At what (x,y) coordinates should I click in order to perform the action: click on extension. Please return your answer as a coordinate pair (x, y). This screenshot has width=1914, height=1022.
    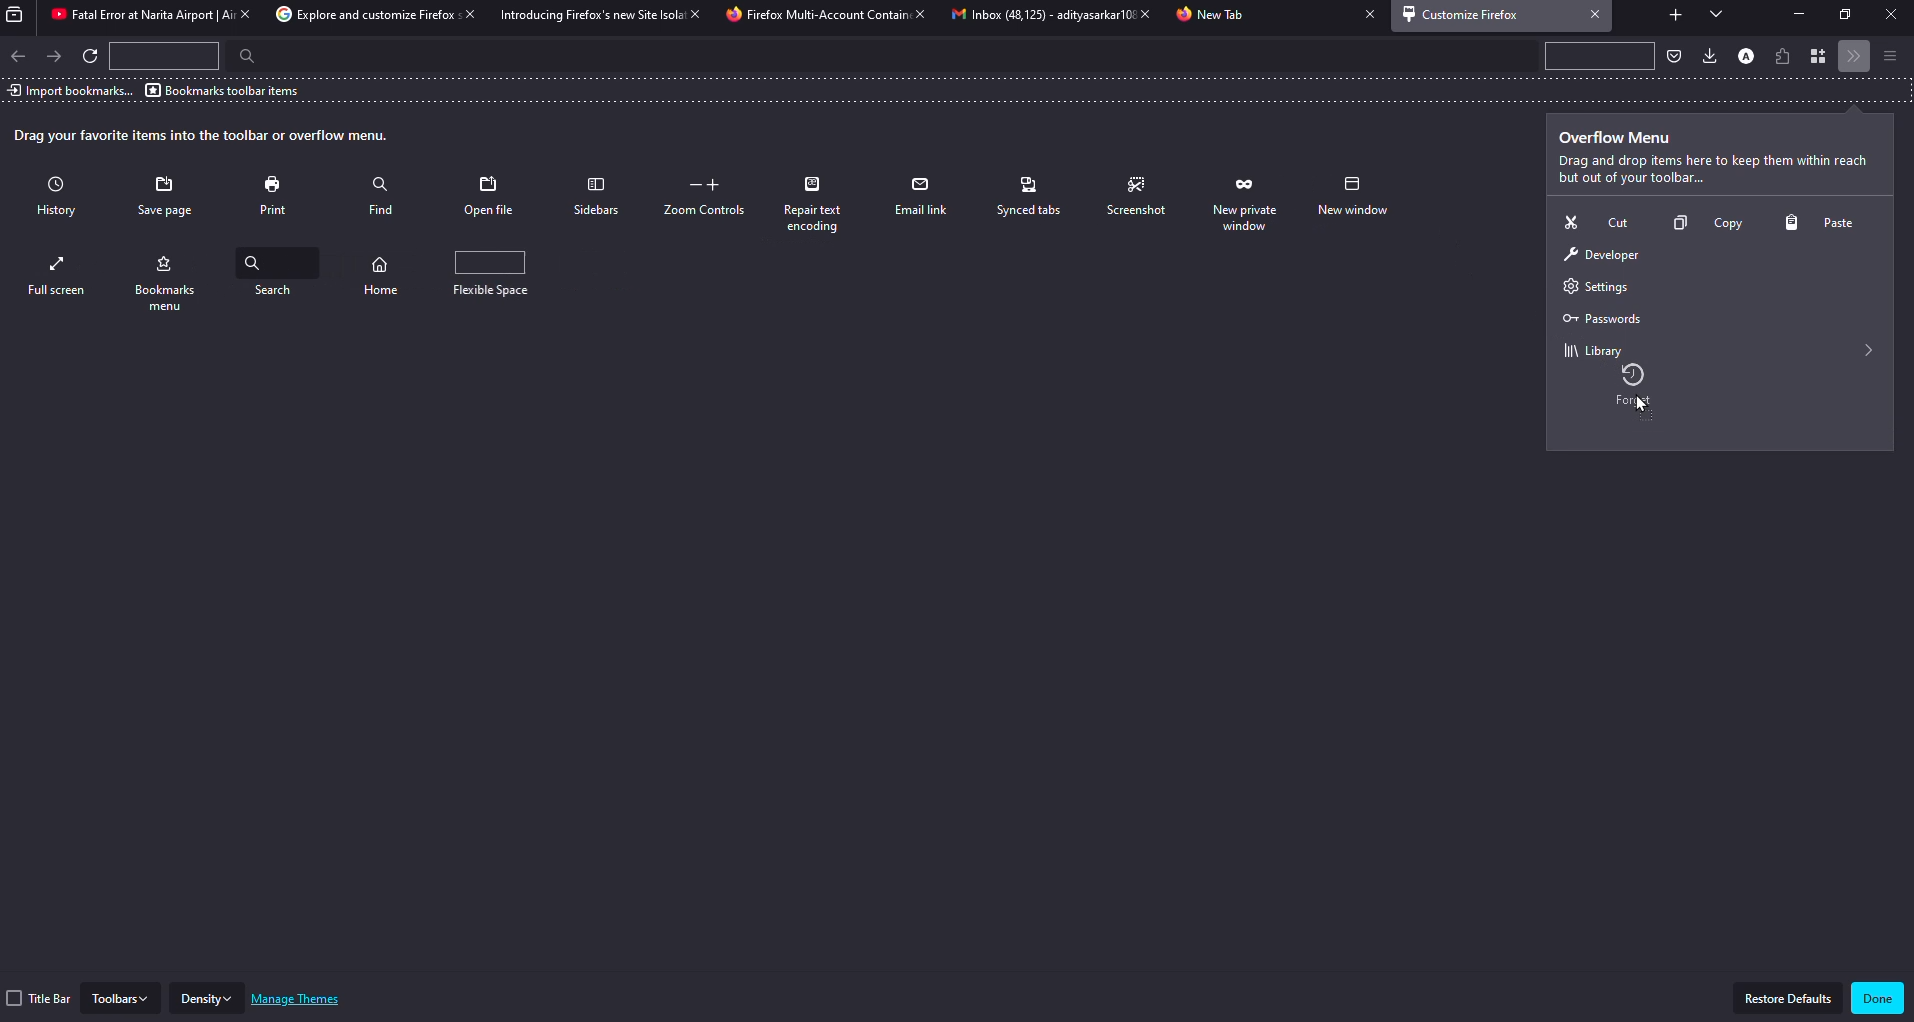
    Looking at the image, I should click on (1785, 54).